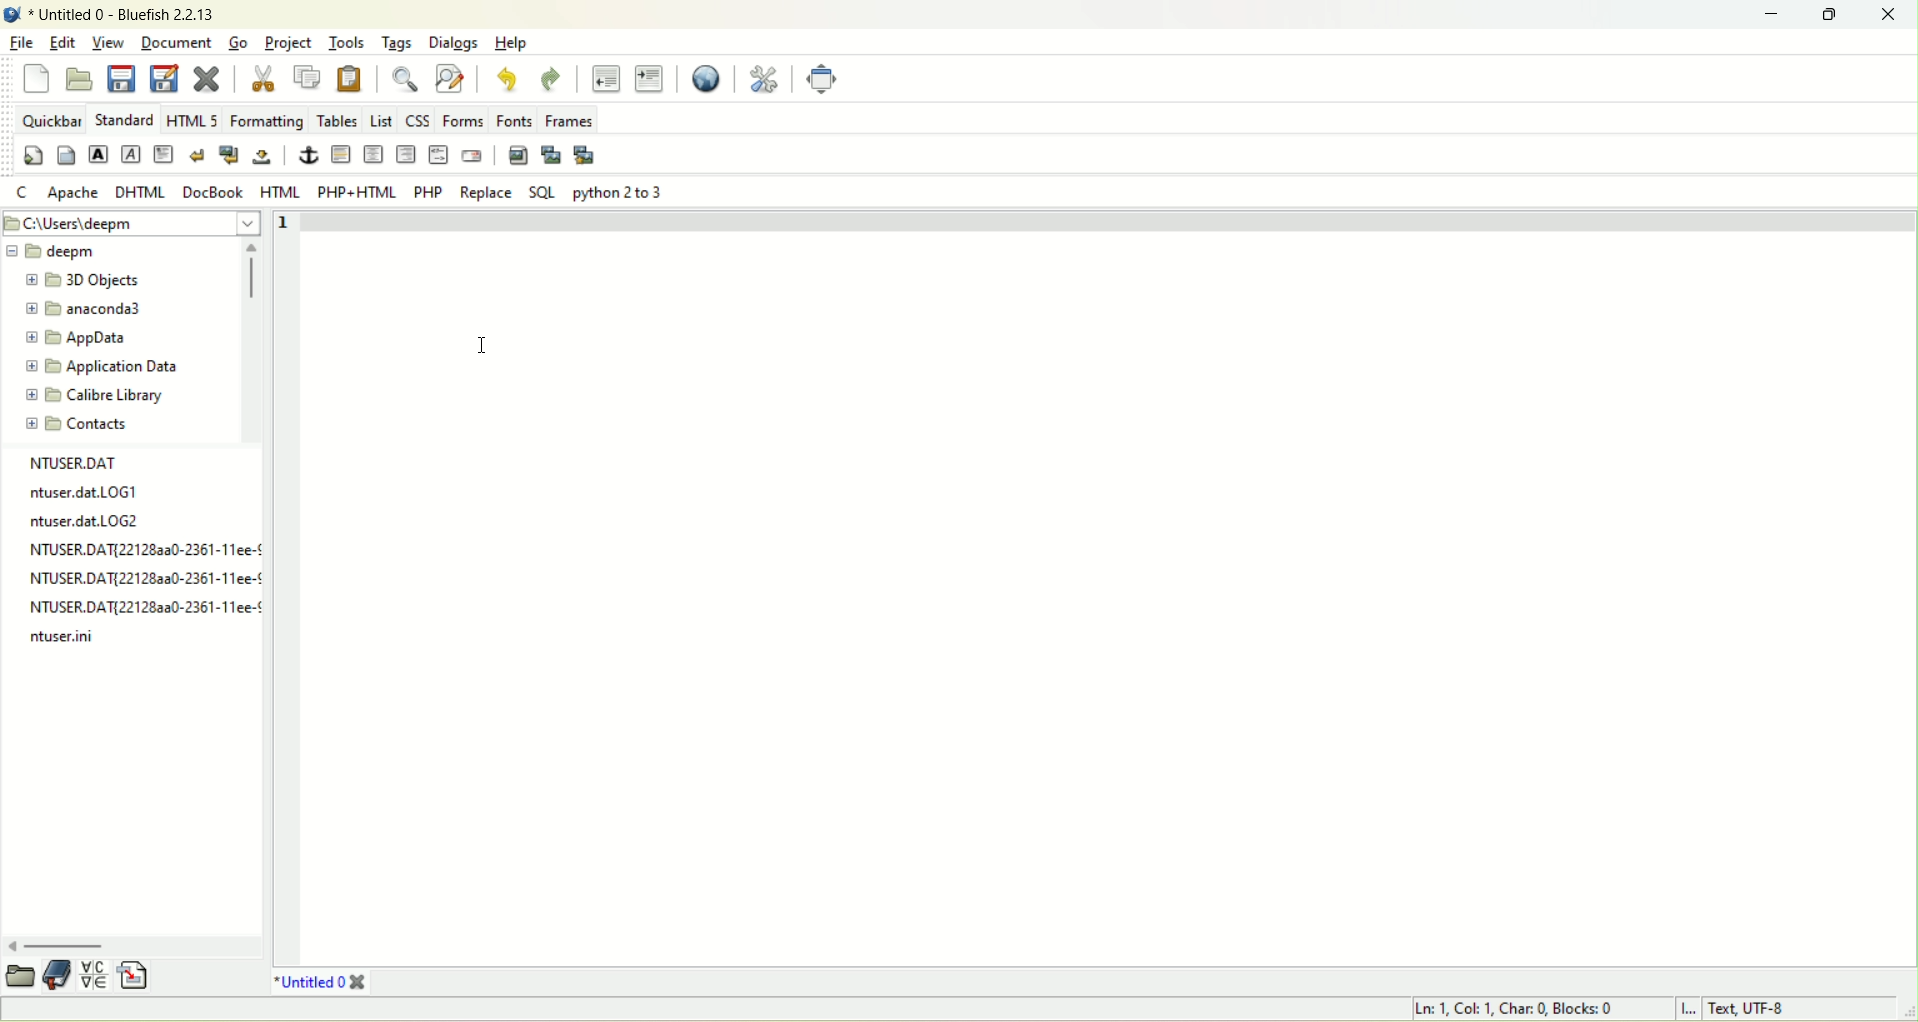 The width and height of the screenshot is (1918, 1022). What do you see at coordinates (651, 78) in the screenshot?
I see `indent` at bounding box center [651, 78].